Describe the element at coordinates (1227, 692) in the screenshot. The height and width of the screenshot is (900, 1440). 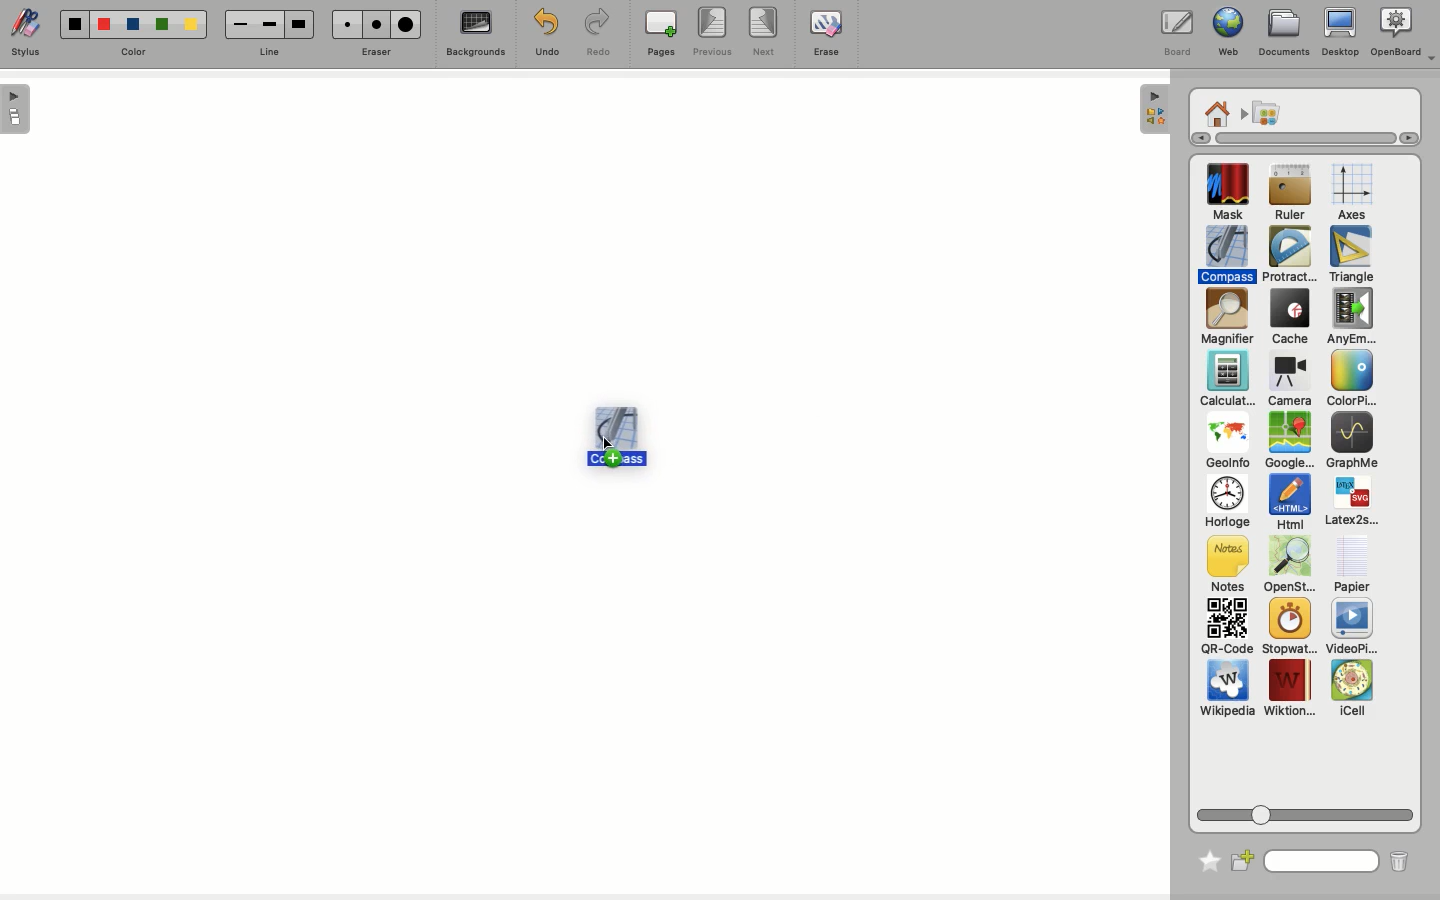
I see `Wikipedia` at that location.